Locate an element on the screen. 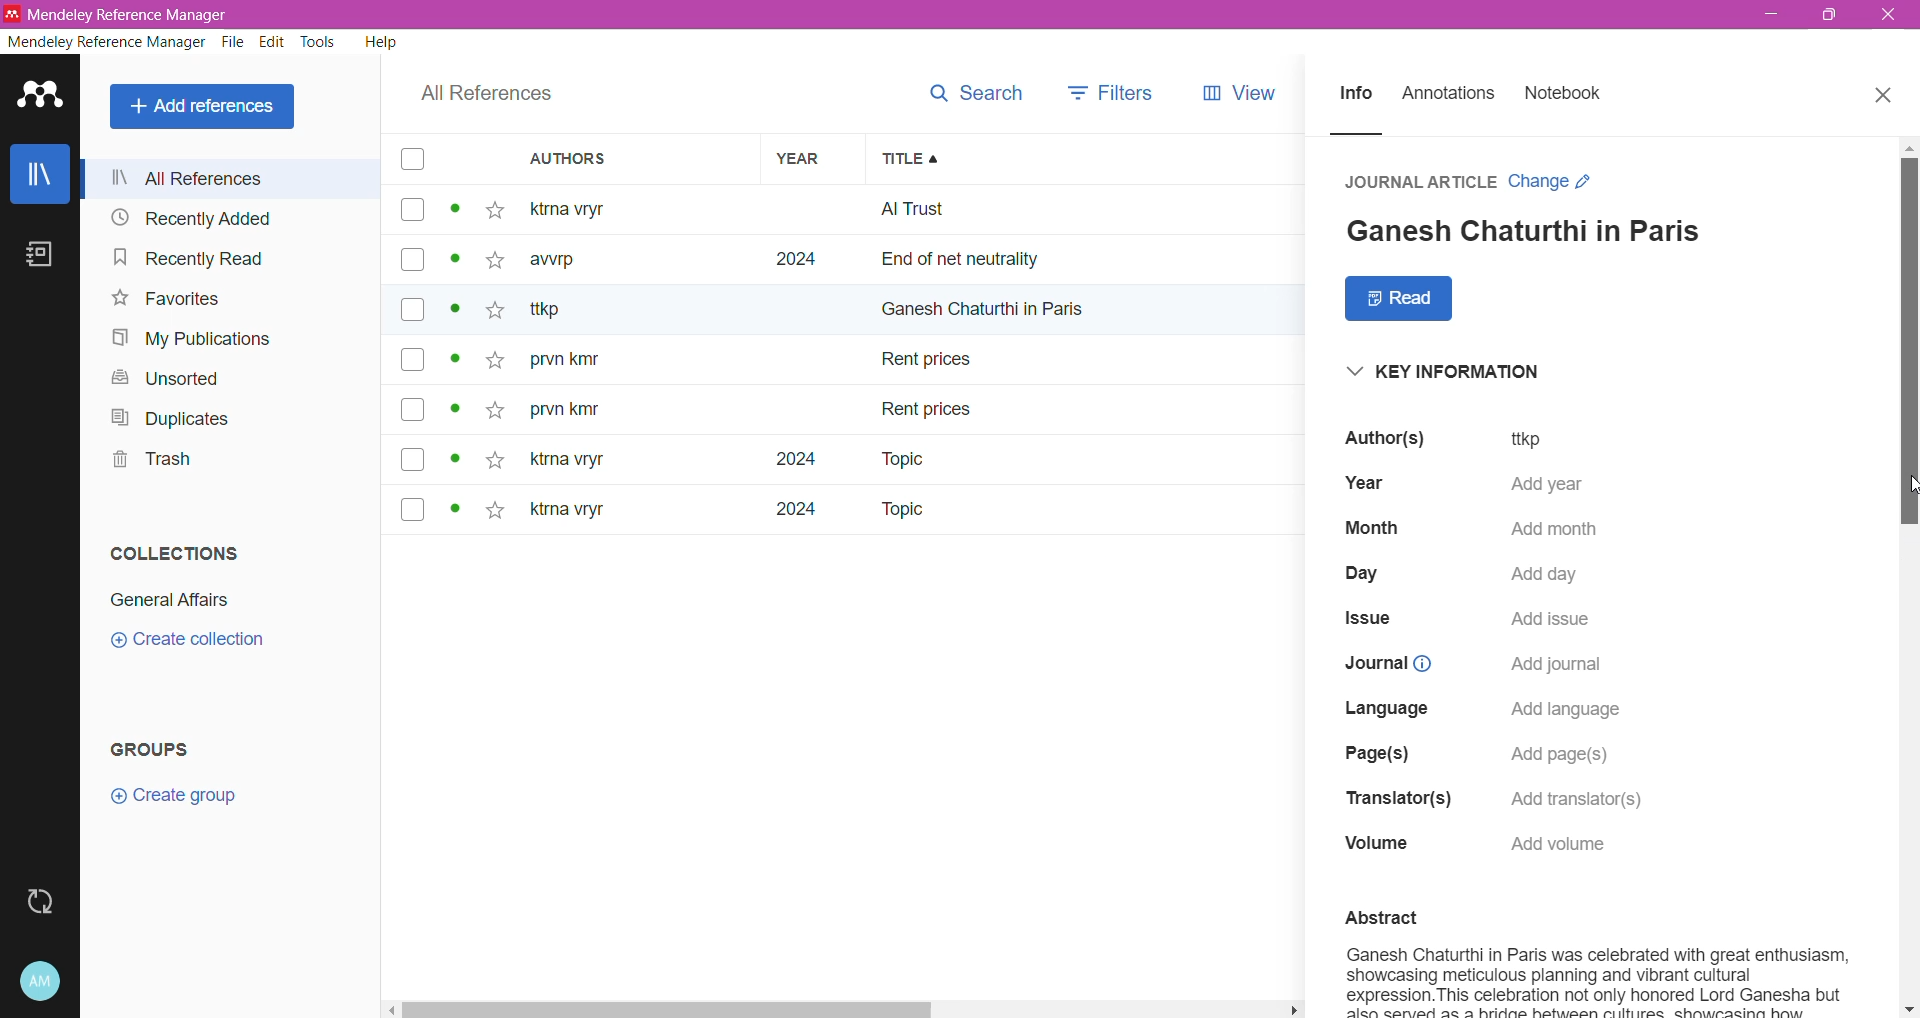 This screenshot has width=1920, height=1018. View is located at coordinates (1235, 90).